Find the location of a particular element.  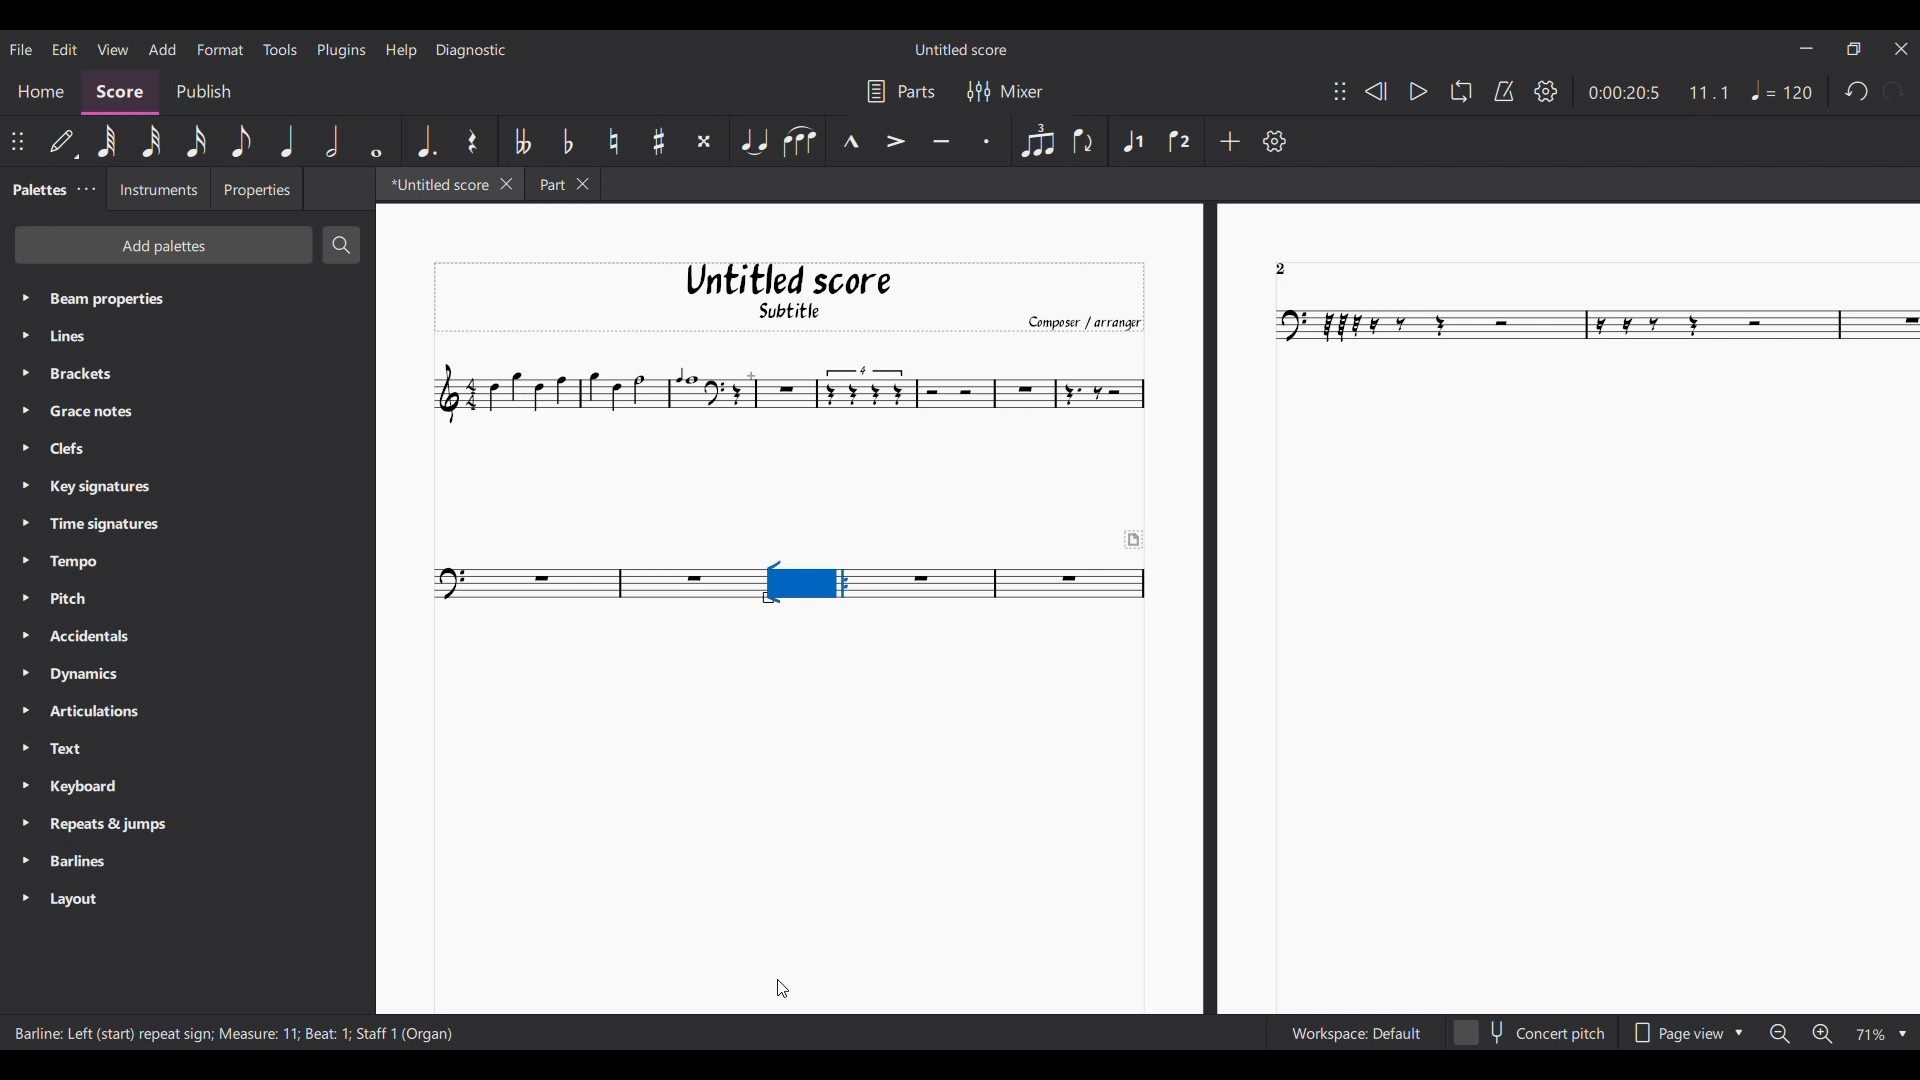

Toggle double sharp is located at coordinates (703, 142).